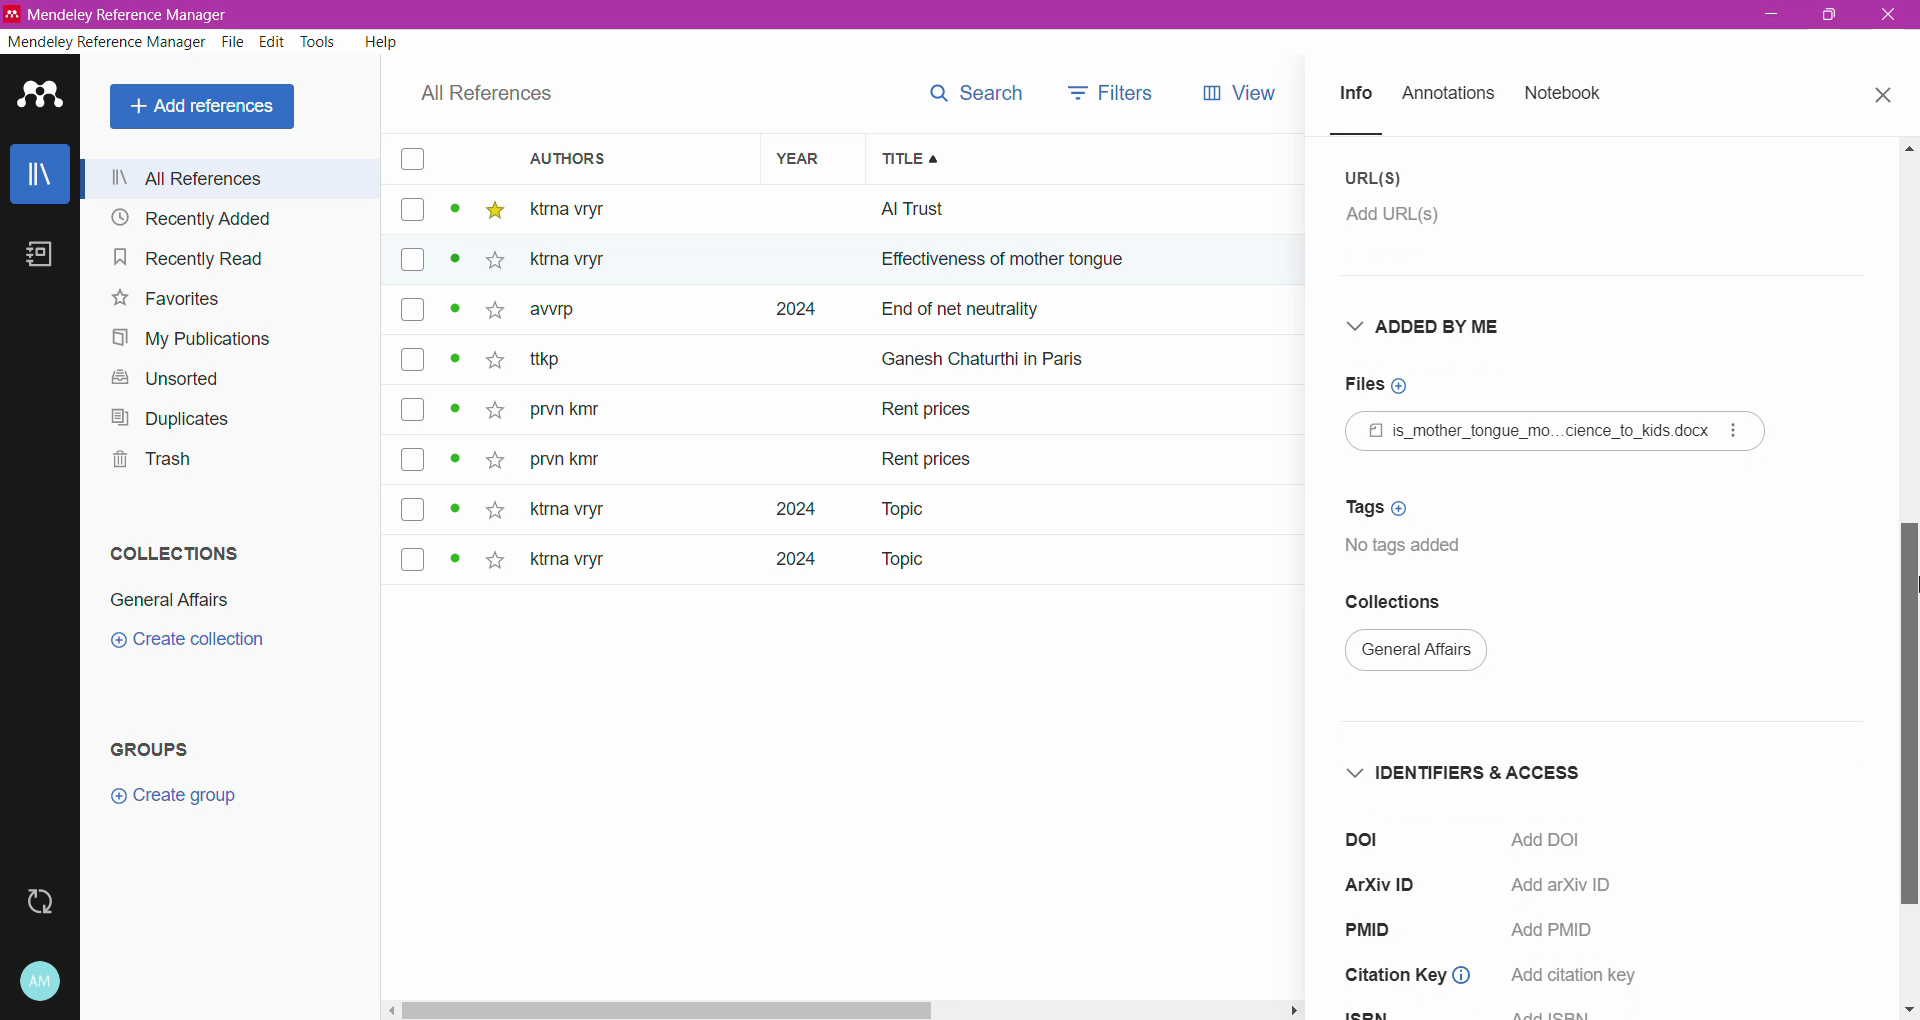 The width and height of the screenshot is (1920, 1020). What do you see at coordinates (784, 566) in the screenshot?
I see `2024` at bounding box center [784, 566].